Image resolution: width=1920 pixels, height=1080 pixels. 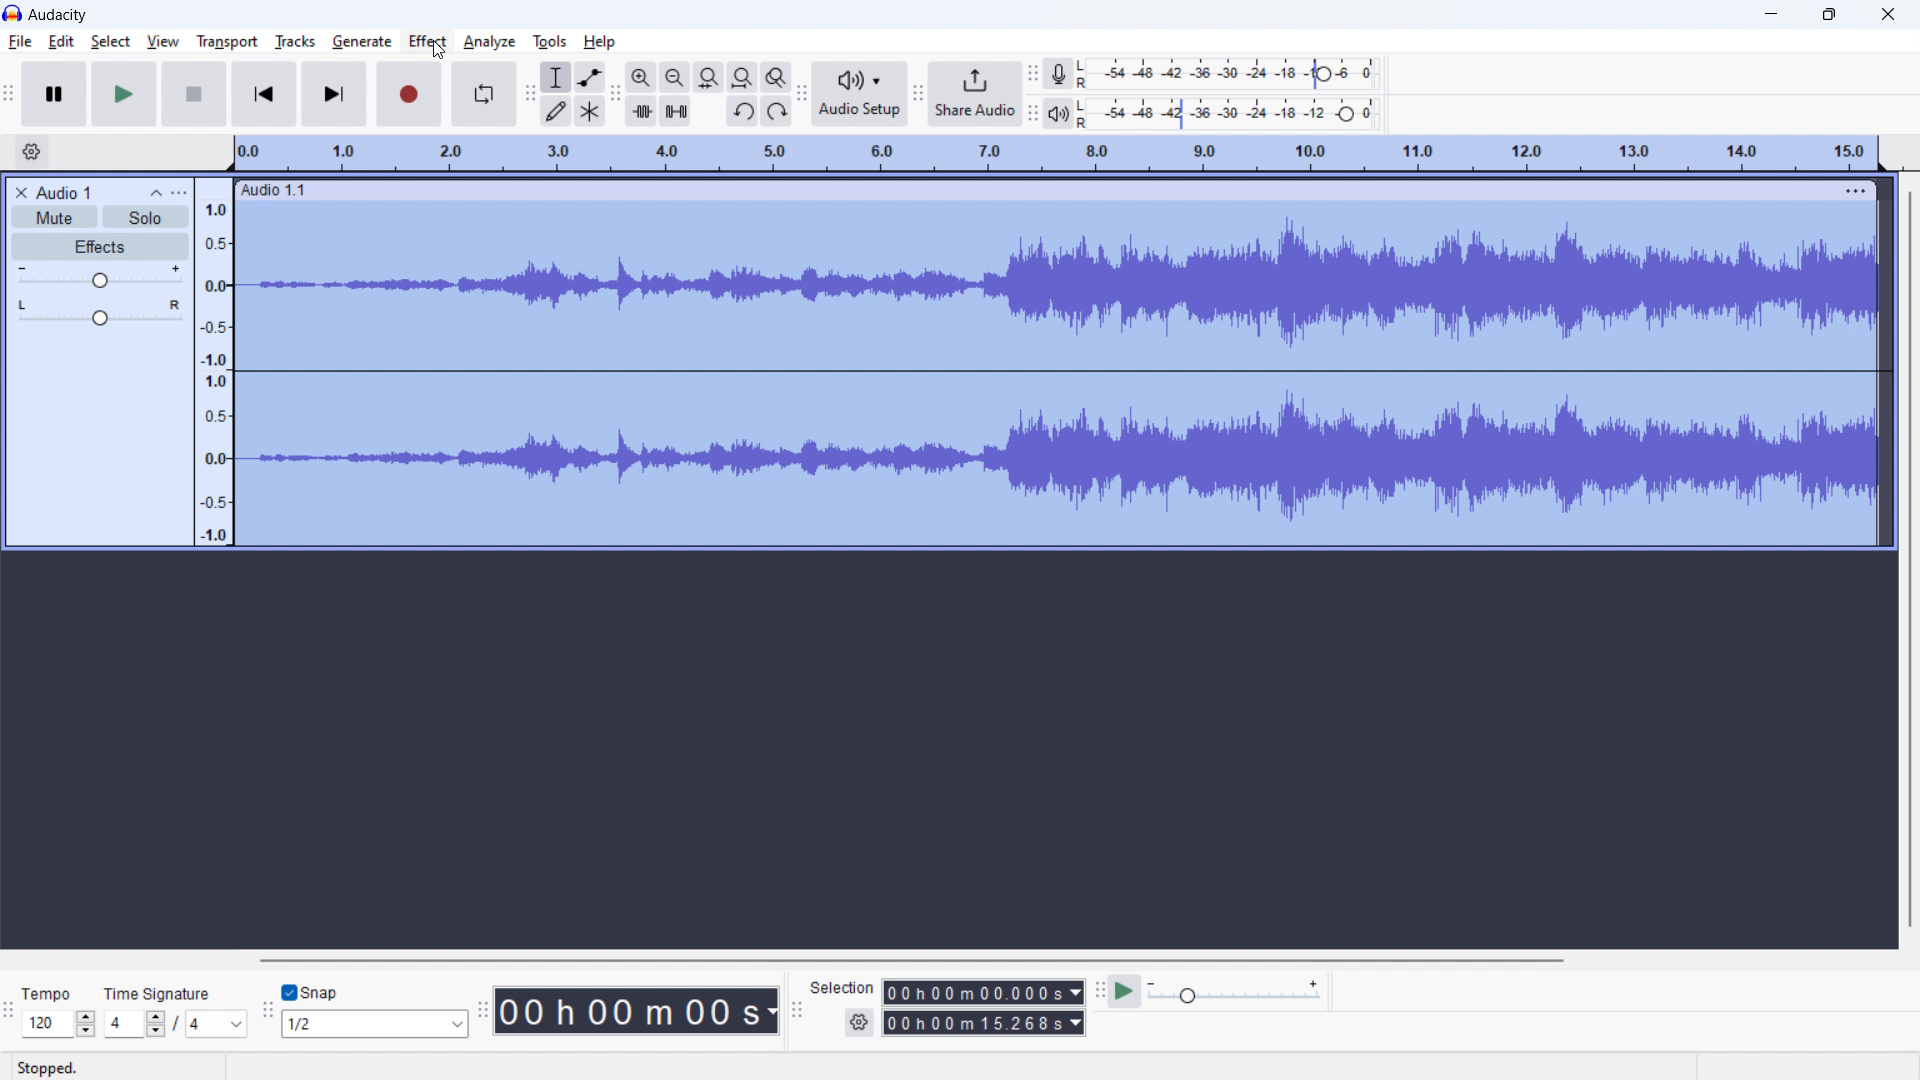 What do you see at coordinates (63, 193) in the screenshot?
I see `project title` at bounding box center [63, 193].